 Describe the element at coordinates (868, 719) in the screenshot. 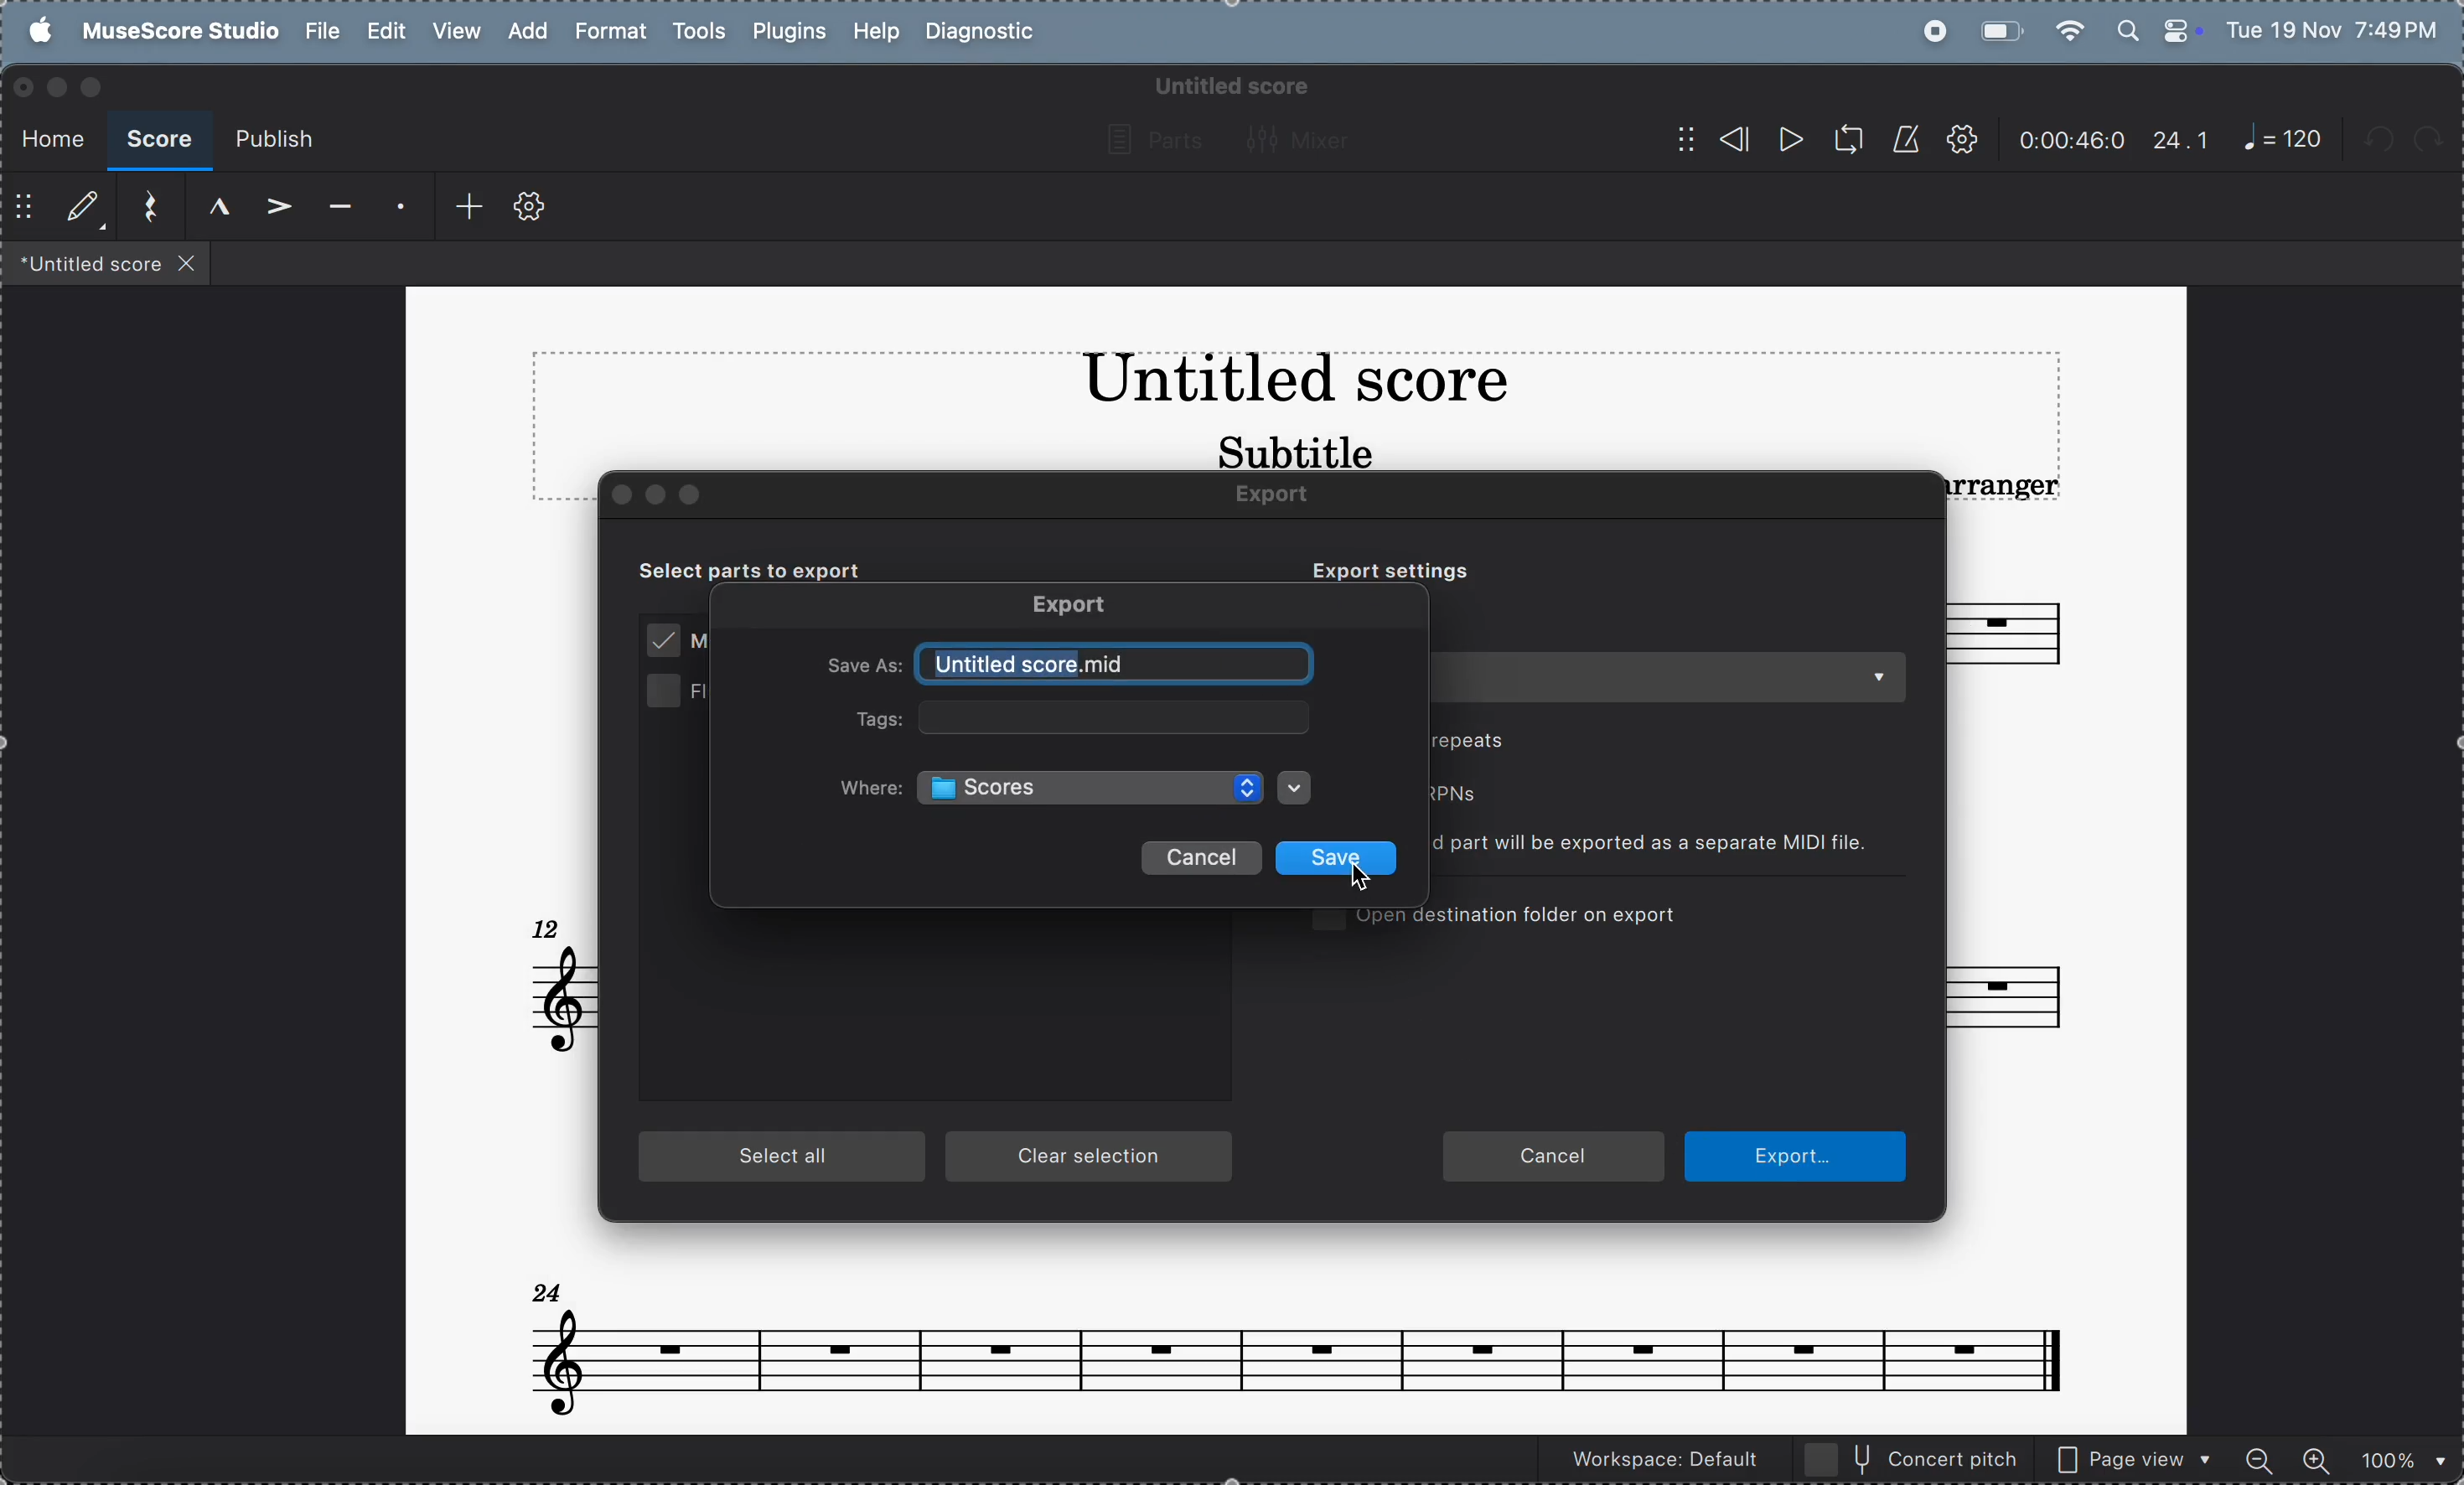

I see `Tags` at that location.